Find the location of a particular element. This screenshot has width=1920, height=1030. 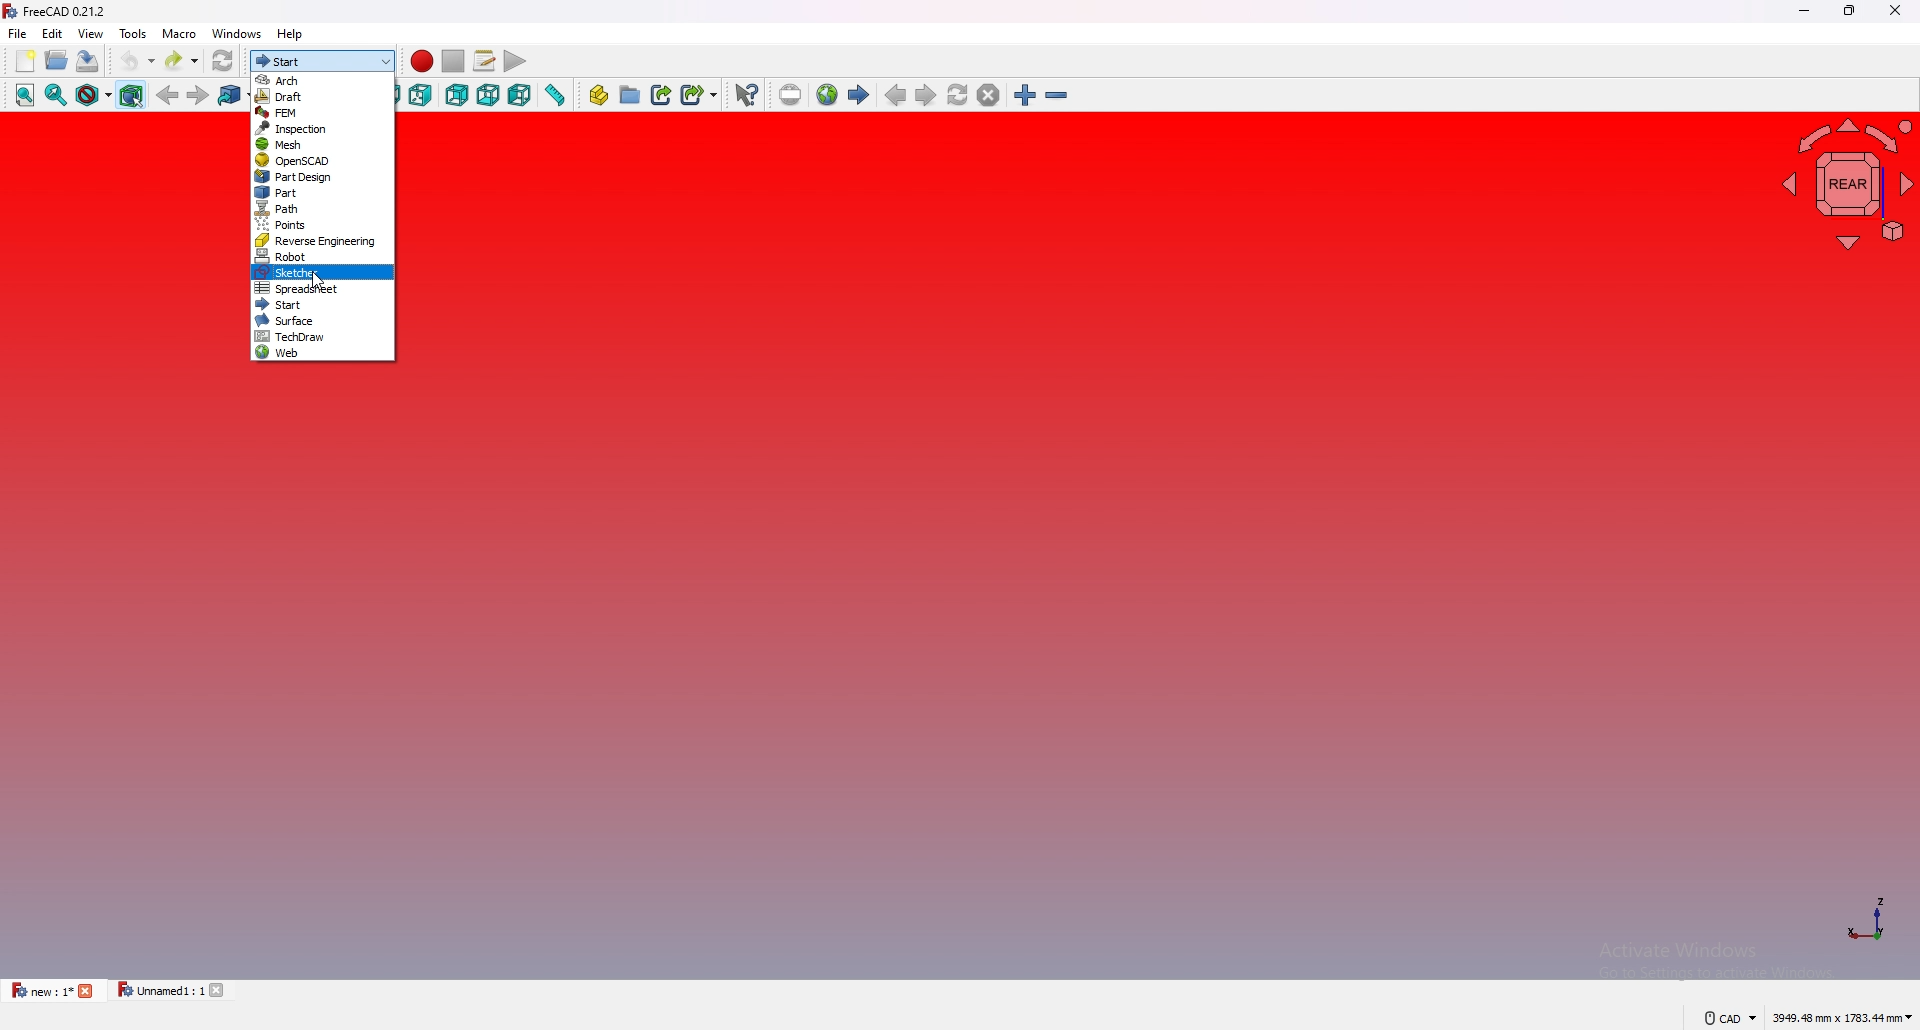

create group is located at coordinates (631, 93).